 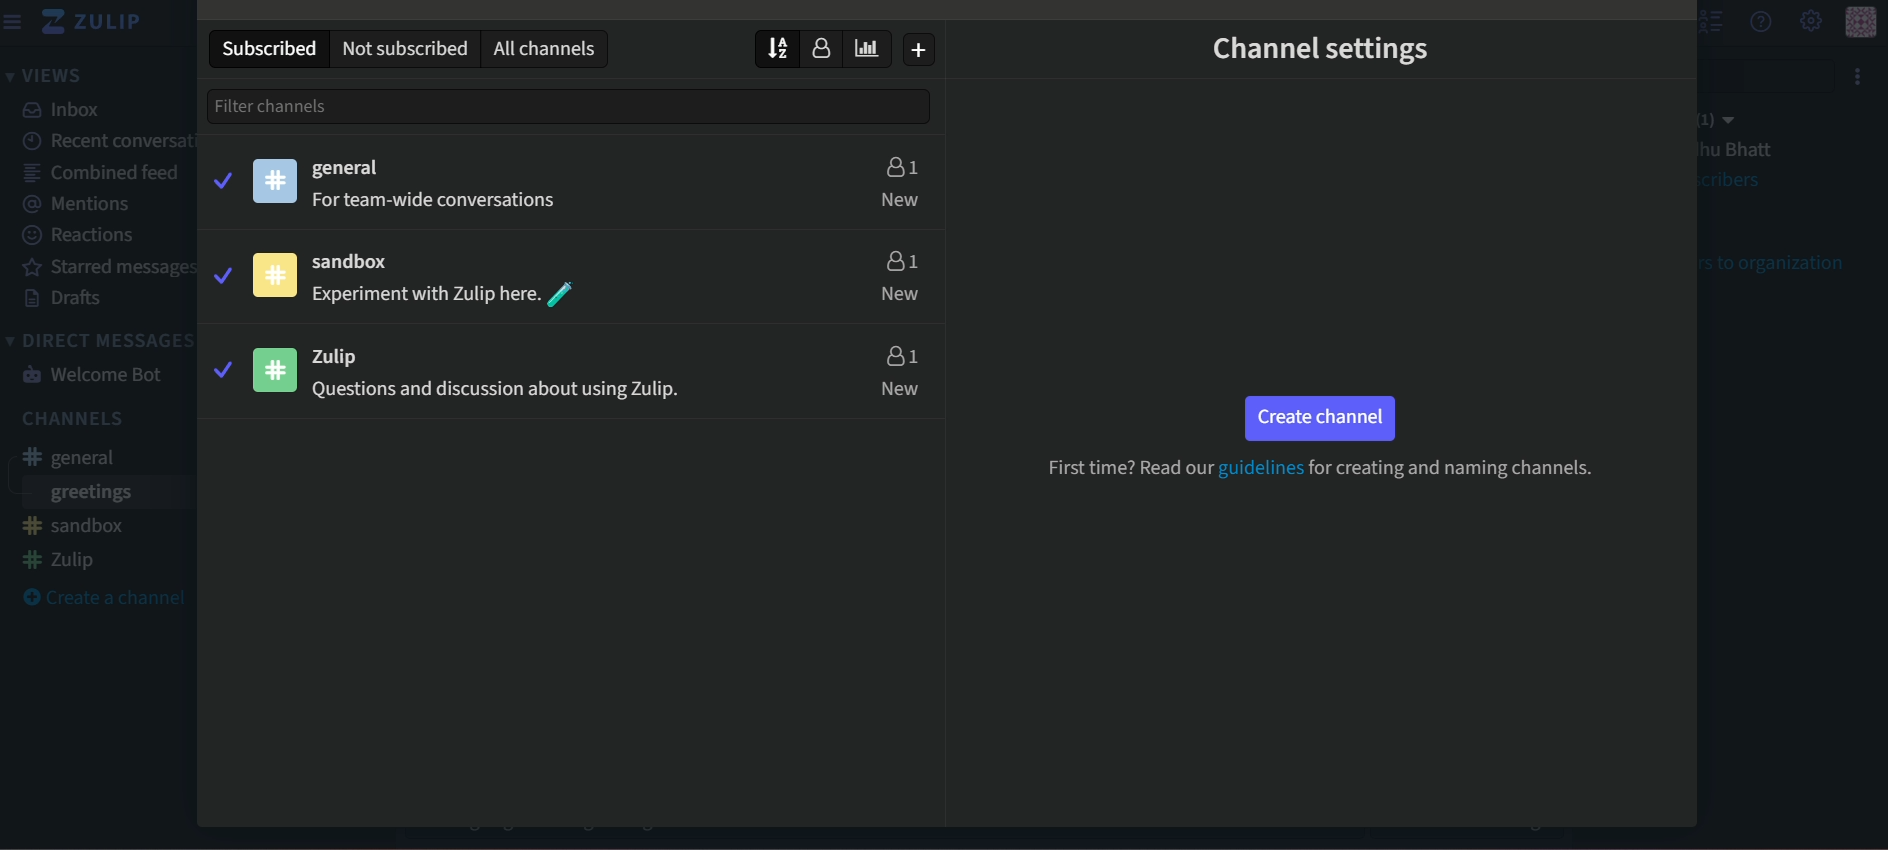 What do you see at coordinates (96, 373) in the screenshot?
I see `welcome bot` at bounding box center [96, 373].